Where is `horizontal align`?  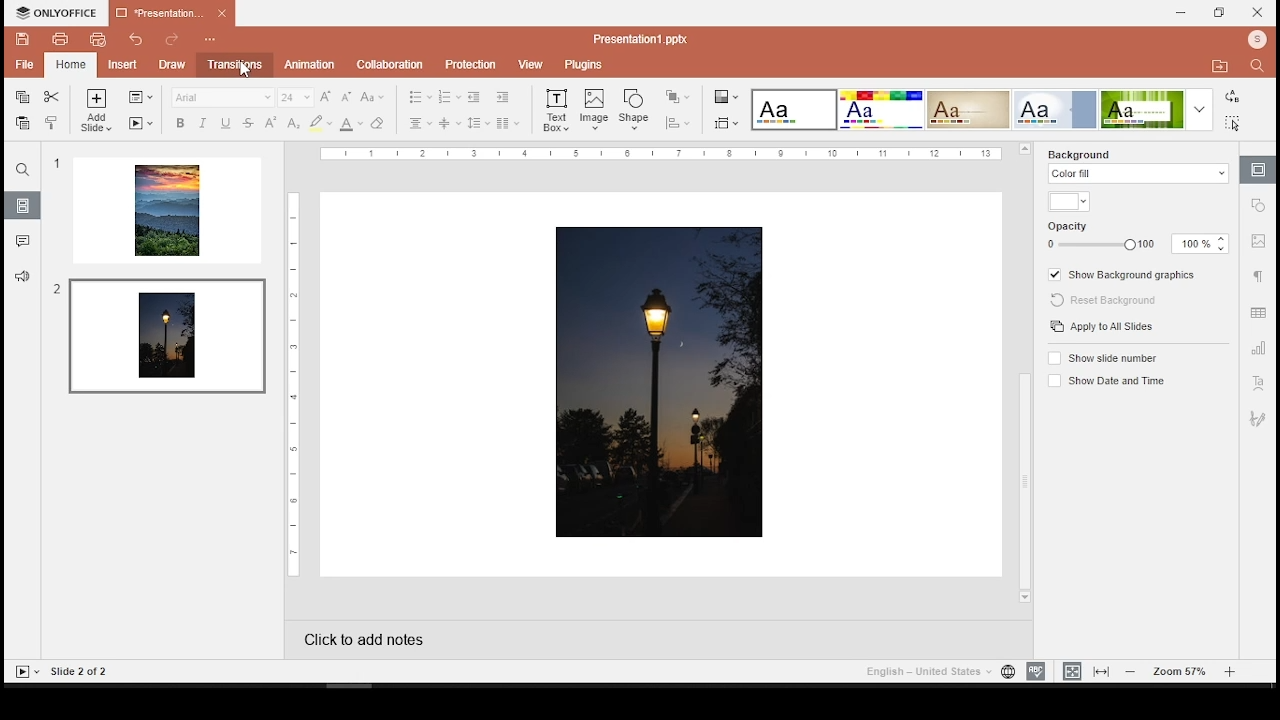
horizontal align is located at coordinates (421, 123).